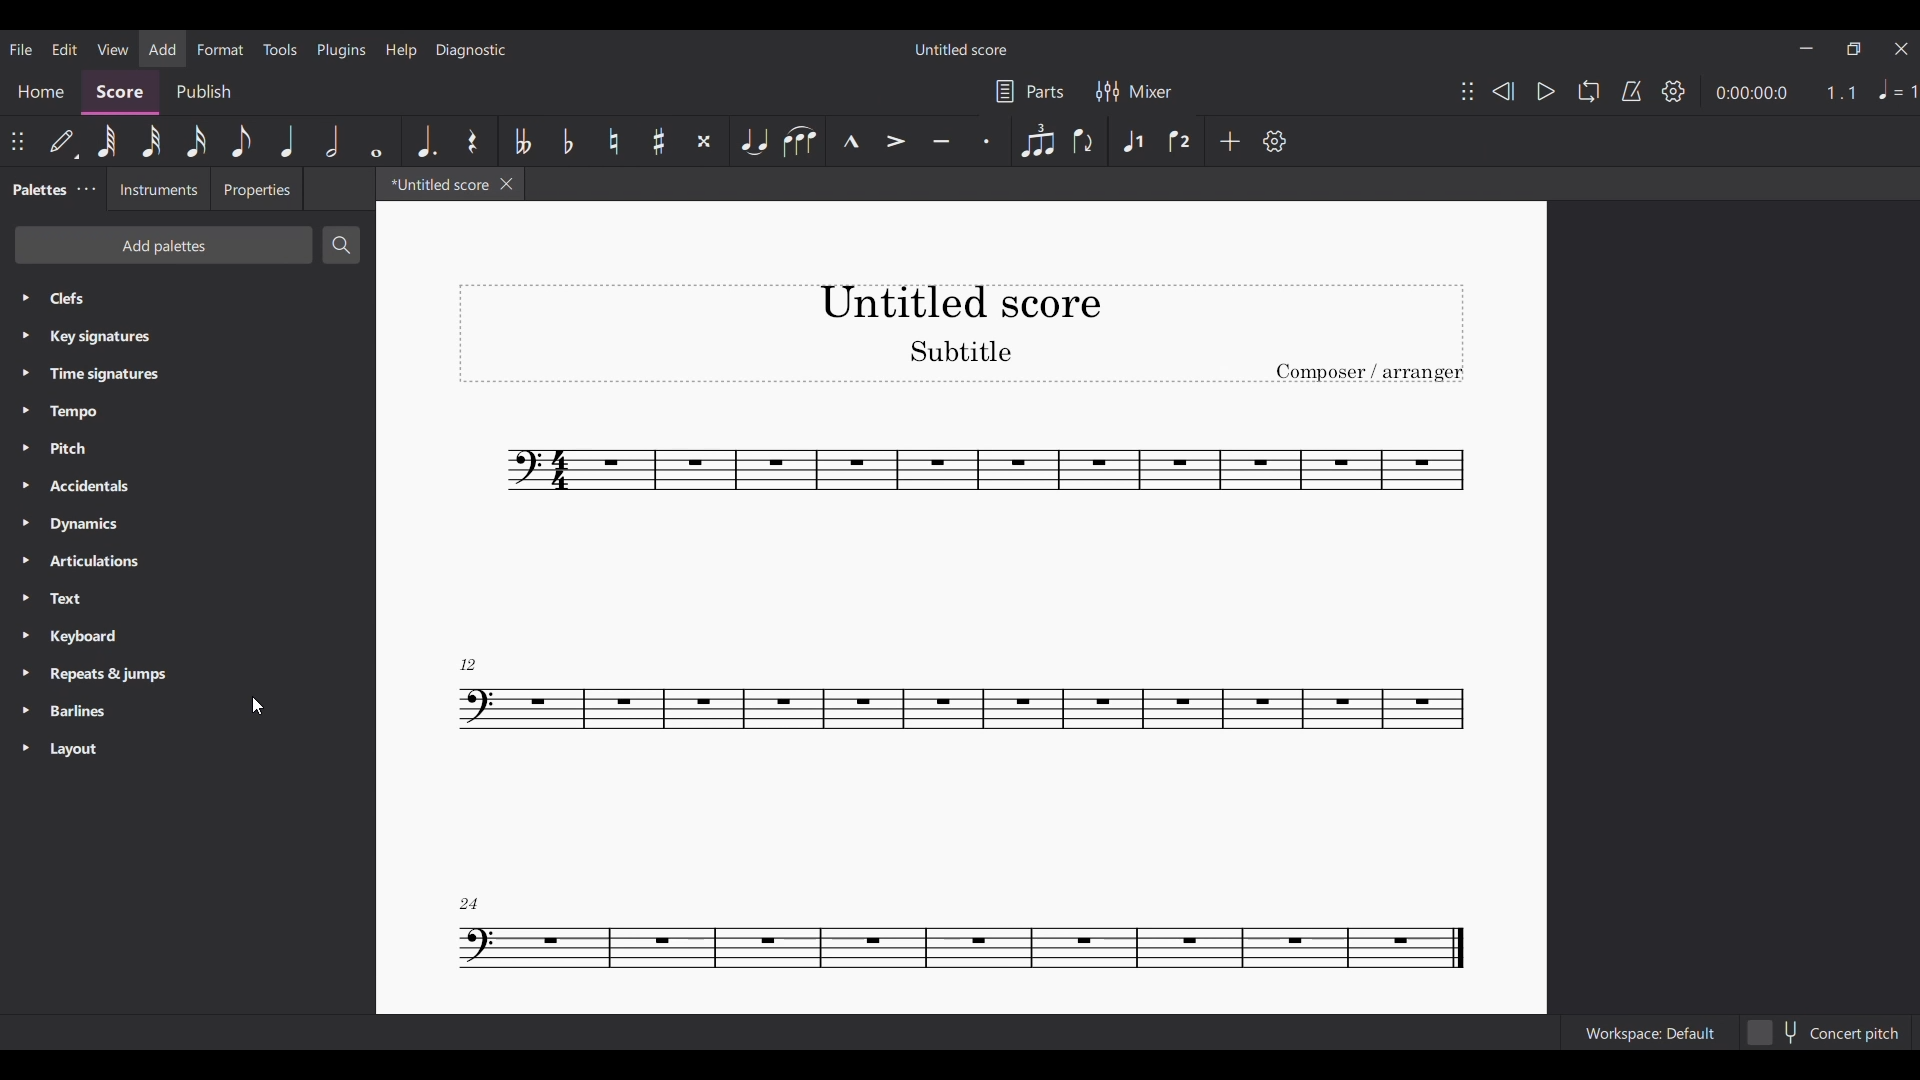  What do you see at coordinates (1135, 91) in the screenshot?
I see `Mixer` at bounding box center [1135, 91].